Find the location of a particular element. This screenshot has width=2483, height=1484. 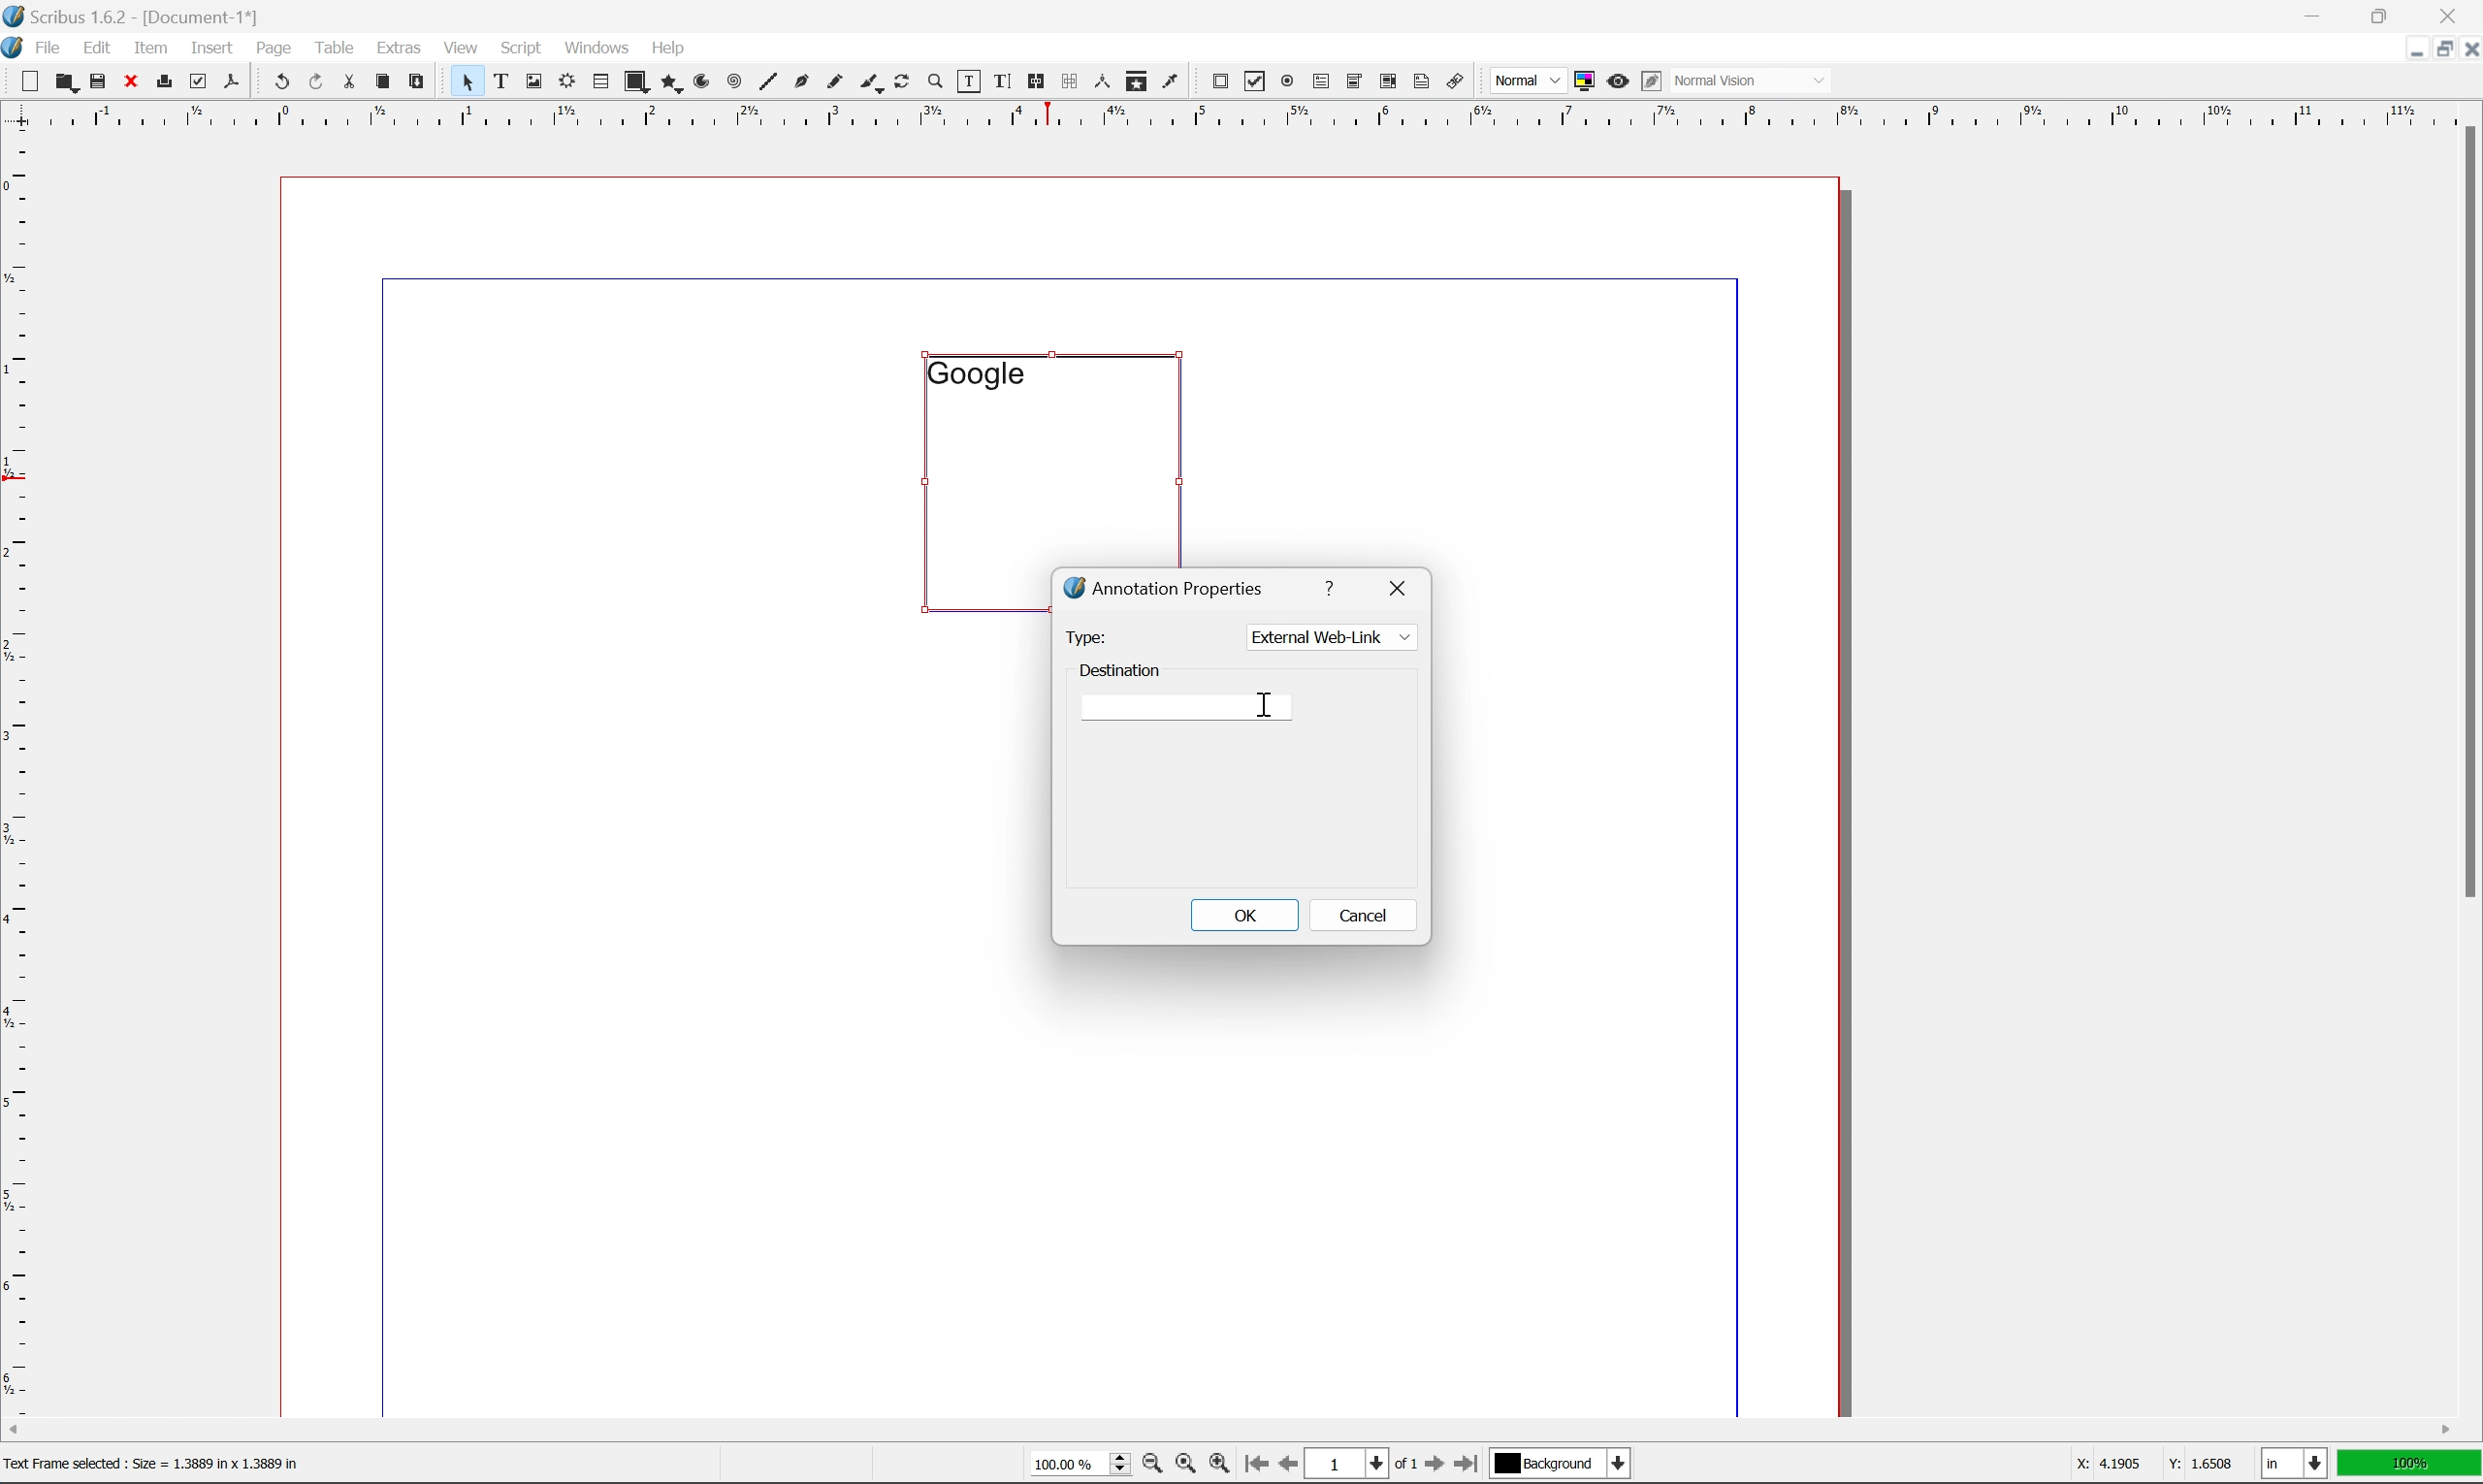

unlink text frames is located at coordinates (1066, 81).